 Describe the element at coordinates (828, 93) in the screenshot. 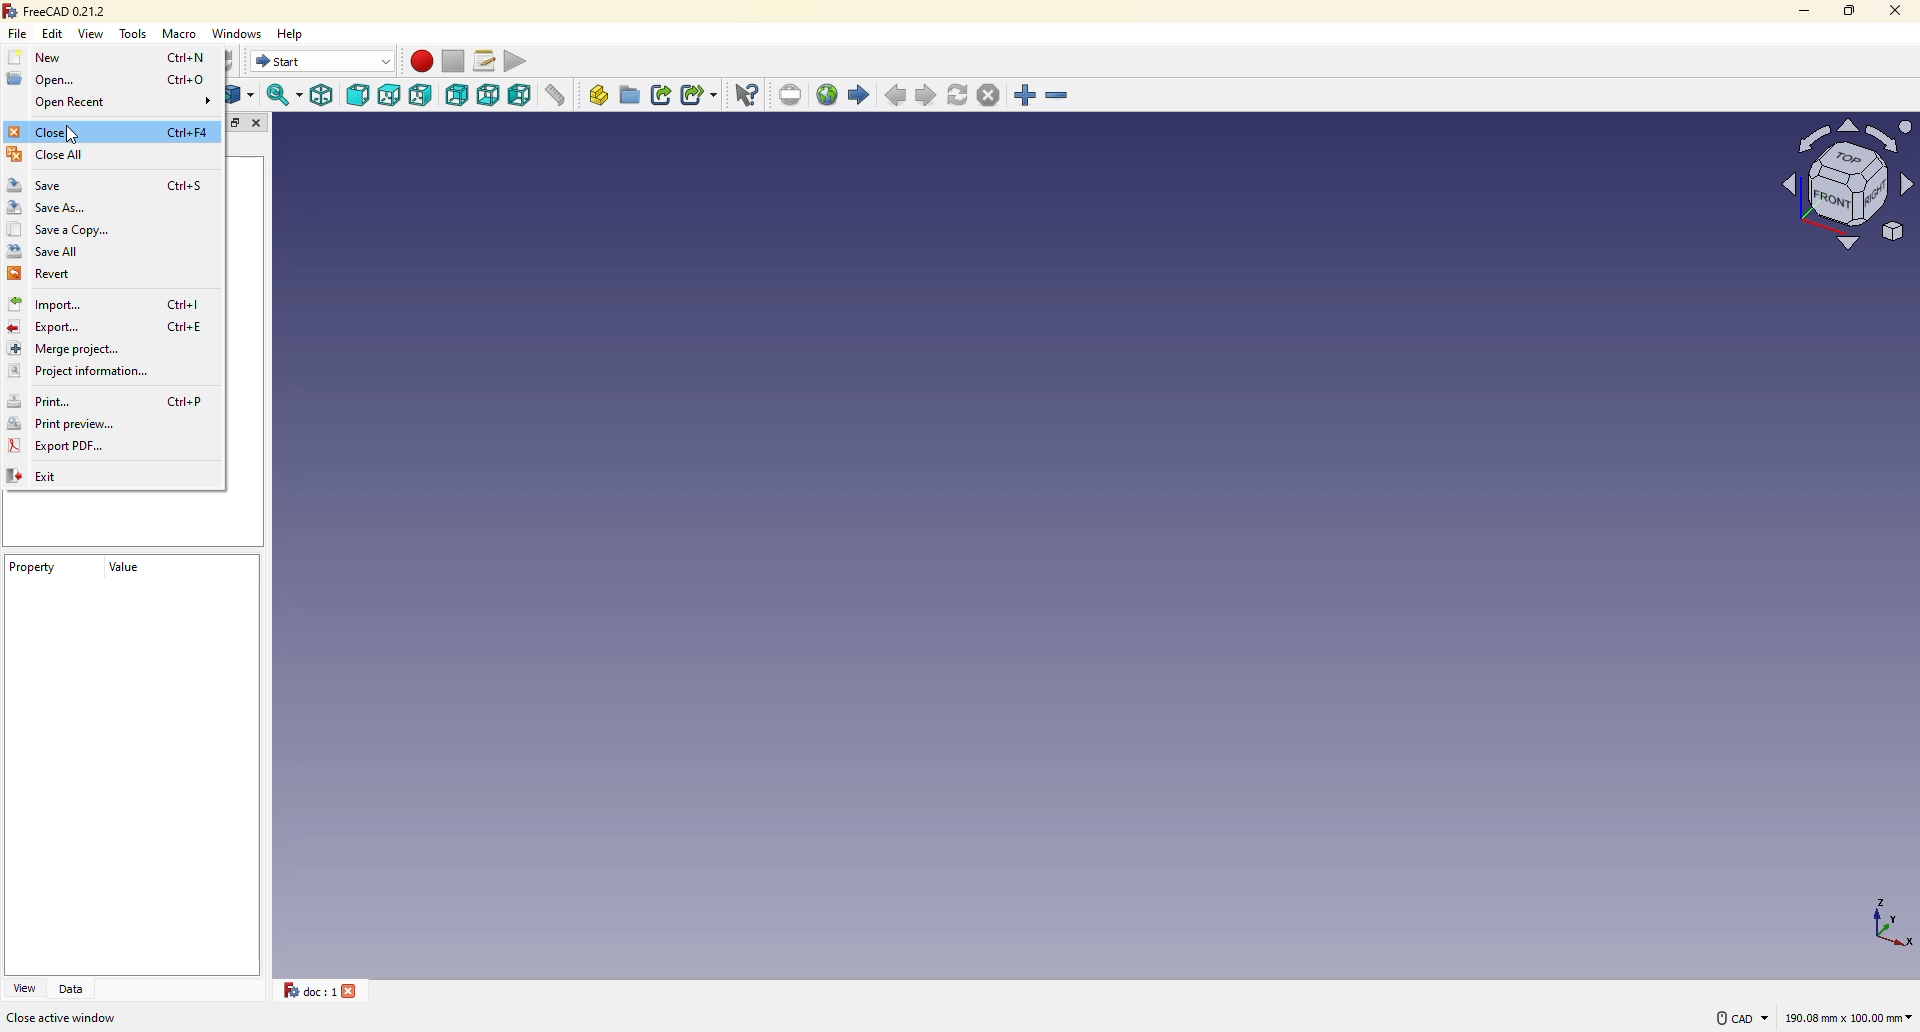

I see `open website` at that location.